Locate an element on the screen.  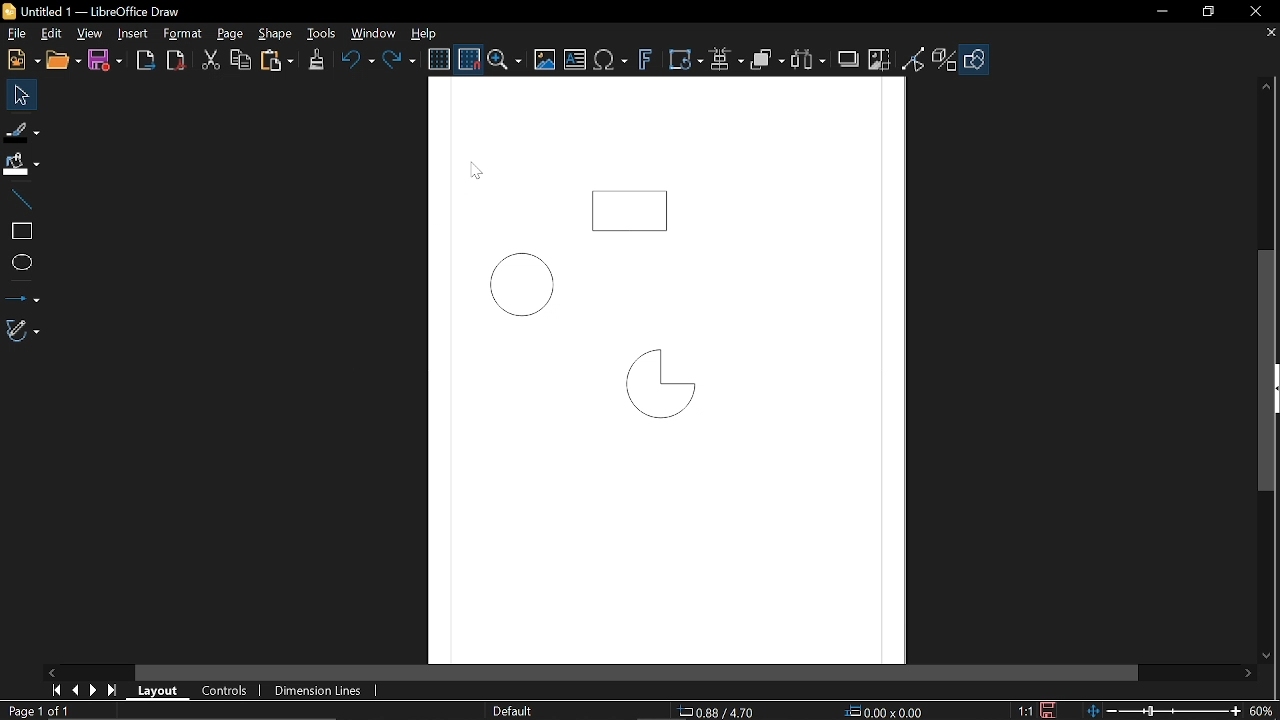
Horizontal scrollbar is located at coordinates (638, 672).